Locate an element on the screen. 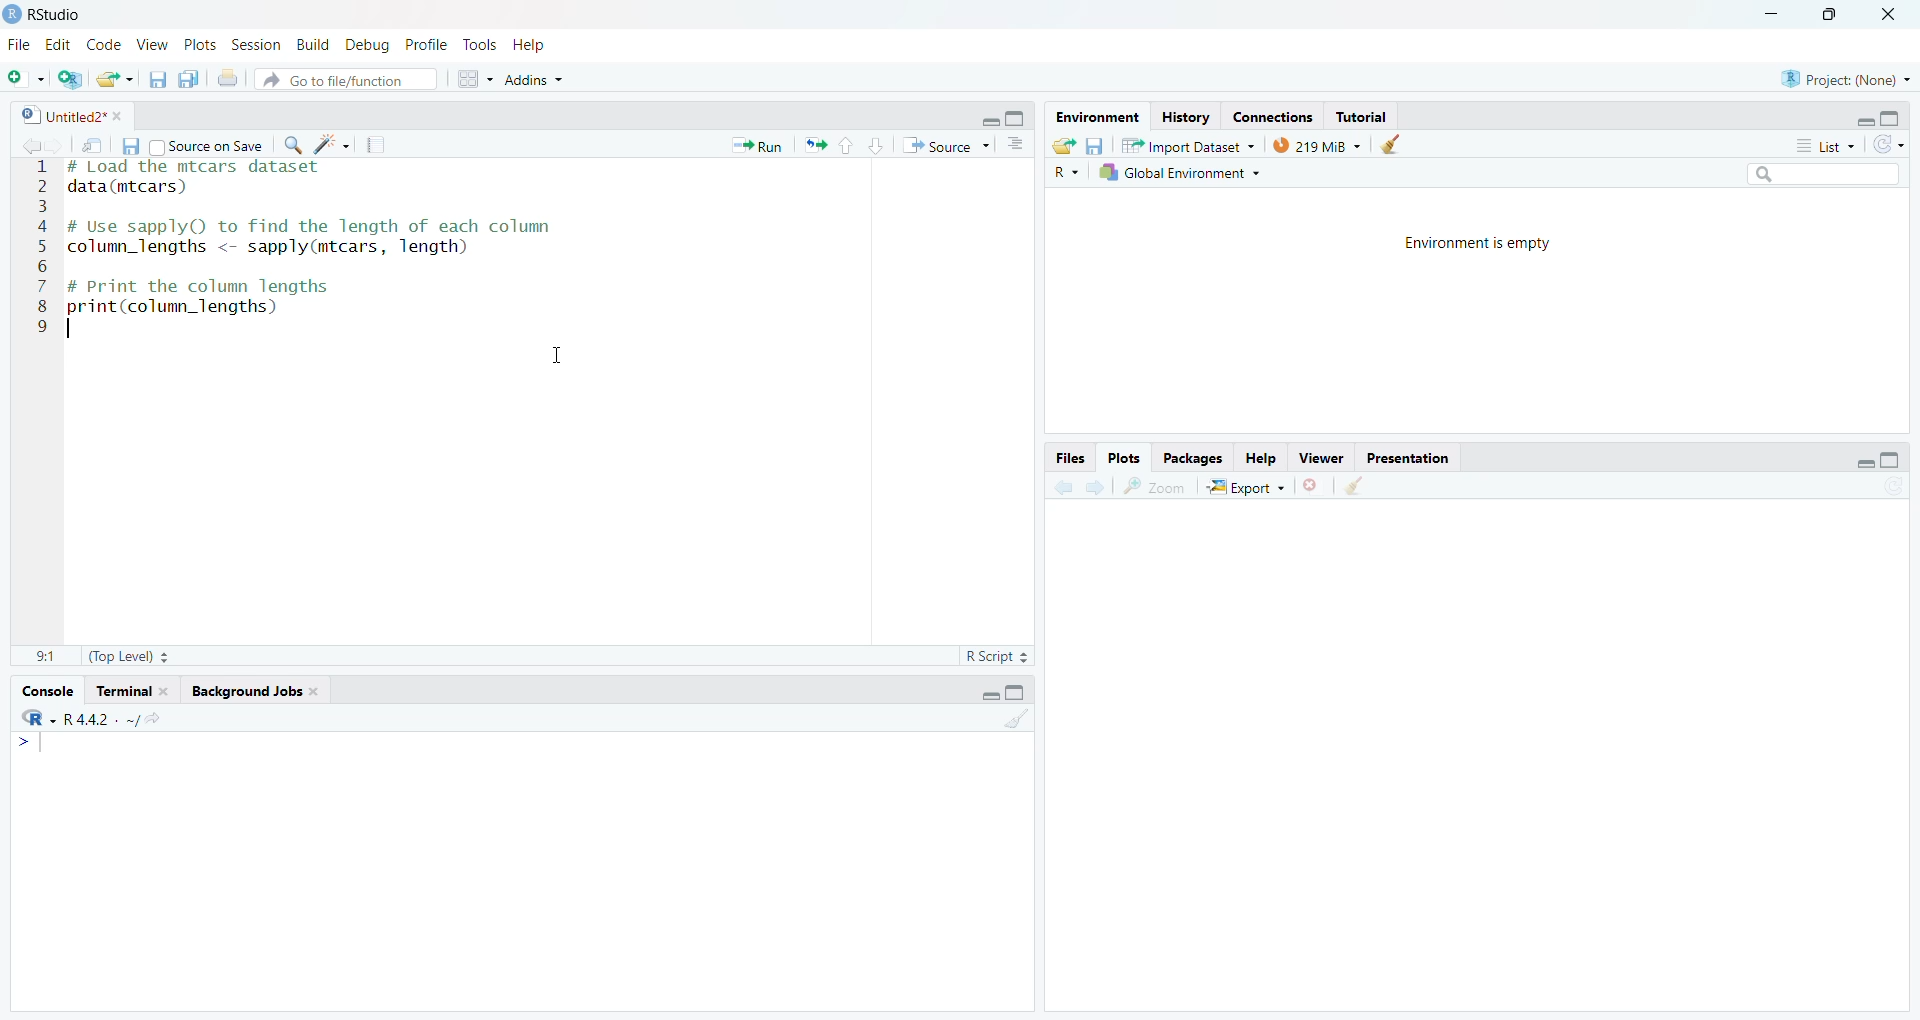  Full Height is located at coordinates (1892, 459).